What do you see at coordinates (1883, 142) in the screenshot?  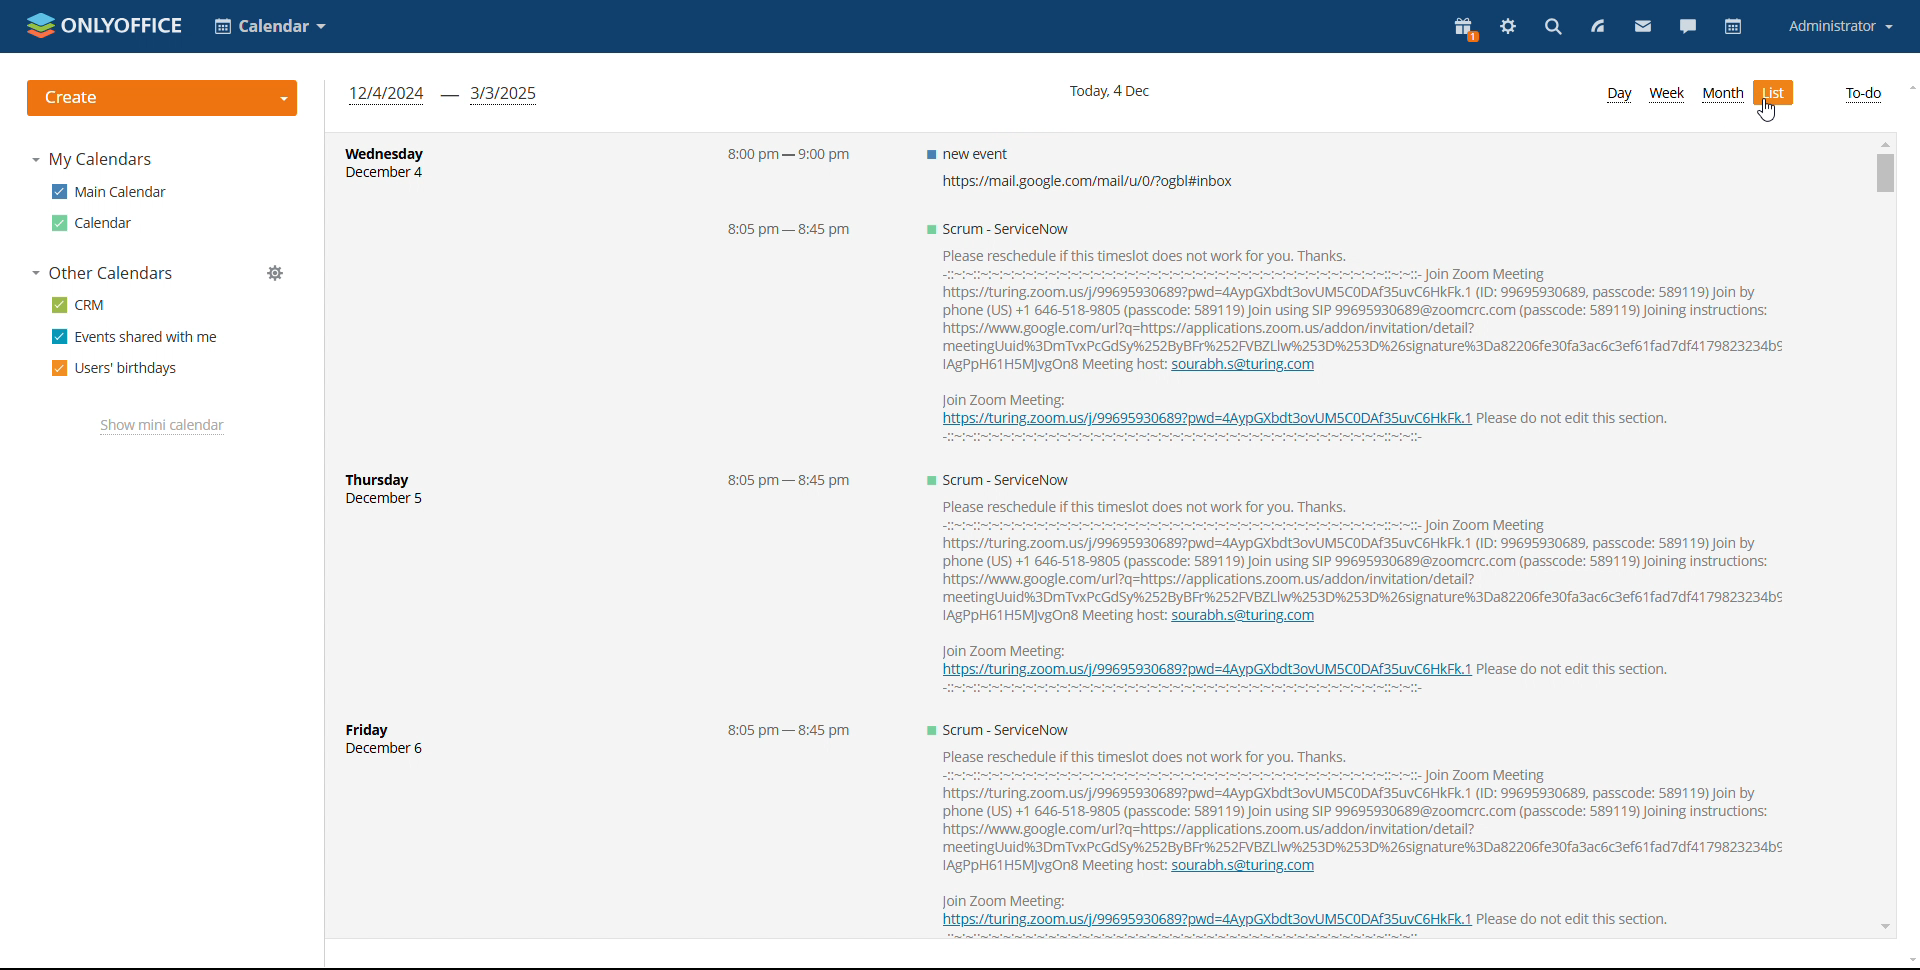 I see `scroll up` at bounding box center [1883, 142].